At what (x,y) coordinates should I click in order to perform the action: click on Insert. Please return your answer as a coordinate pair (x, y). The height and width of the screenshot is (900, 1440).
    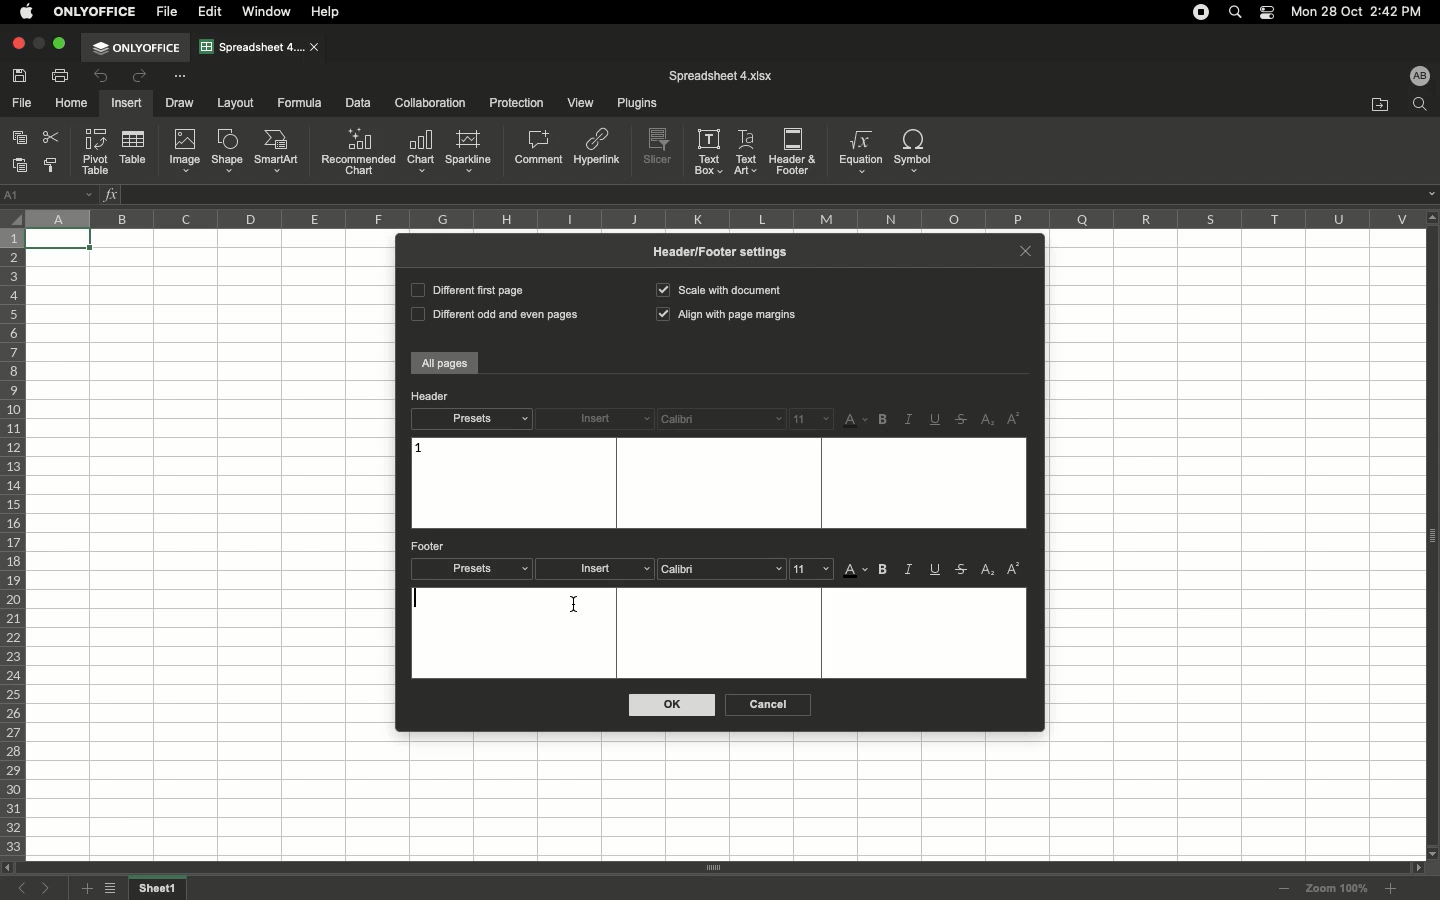
    Looking at the image, I should click on (599, 569).